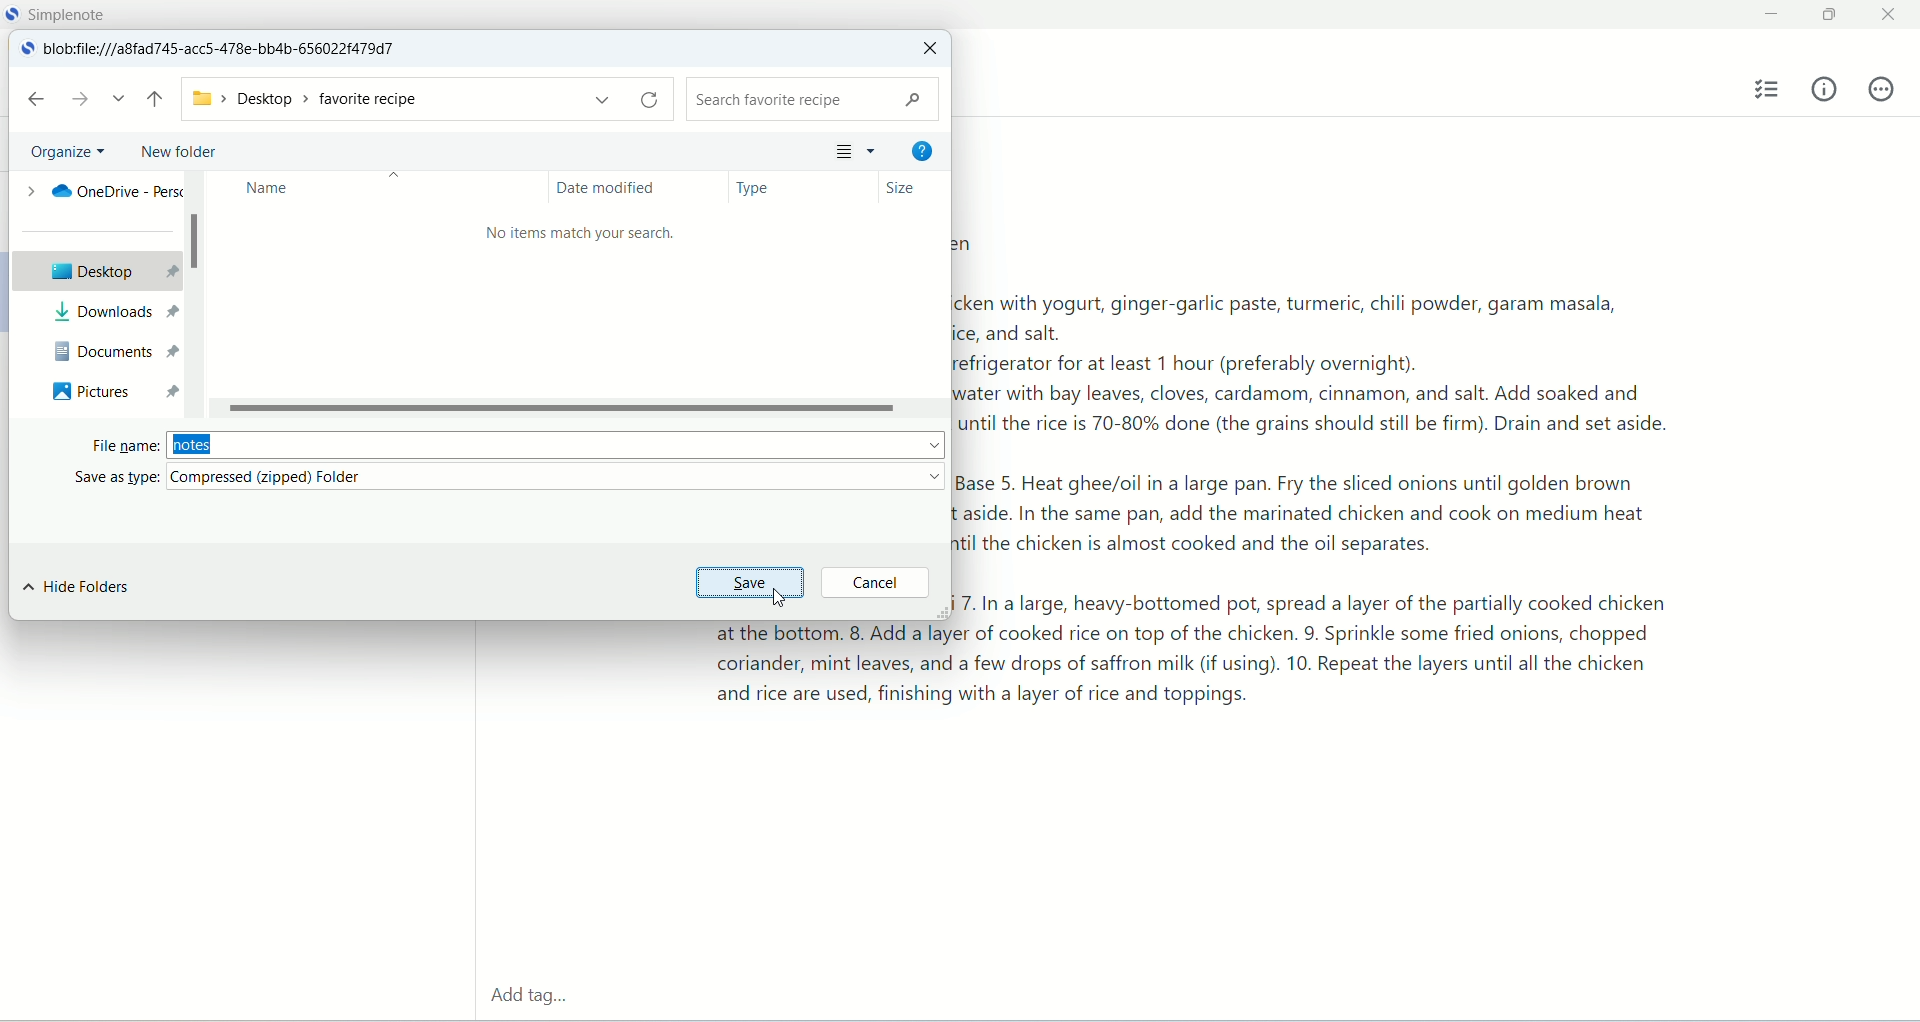  I want to click on upto, so click(158, 101).